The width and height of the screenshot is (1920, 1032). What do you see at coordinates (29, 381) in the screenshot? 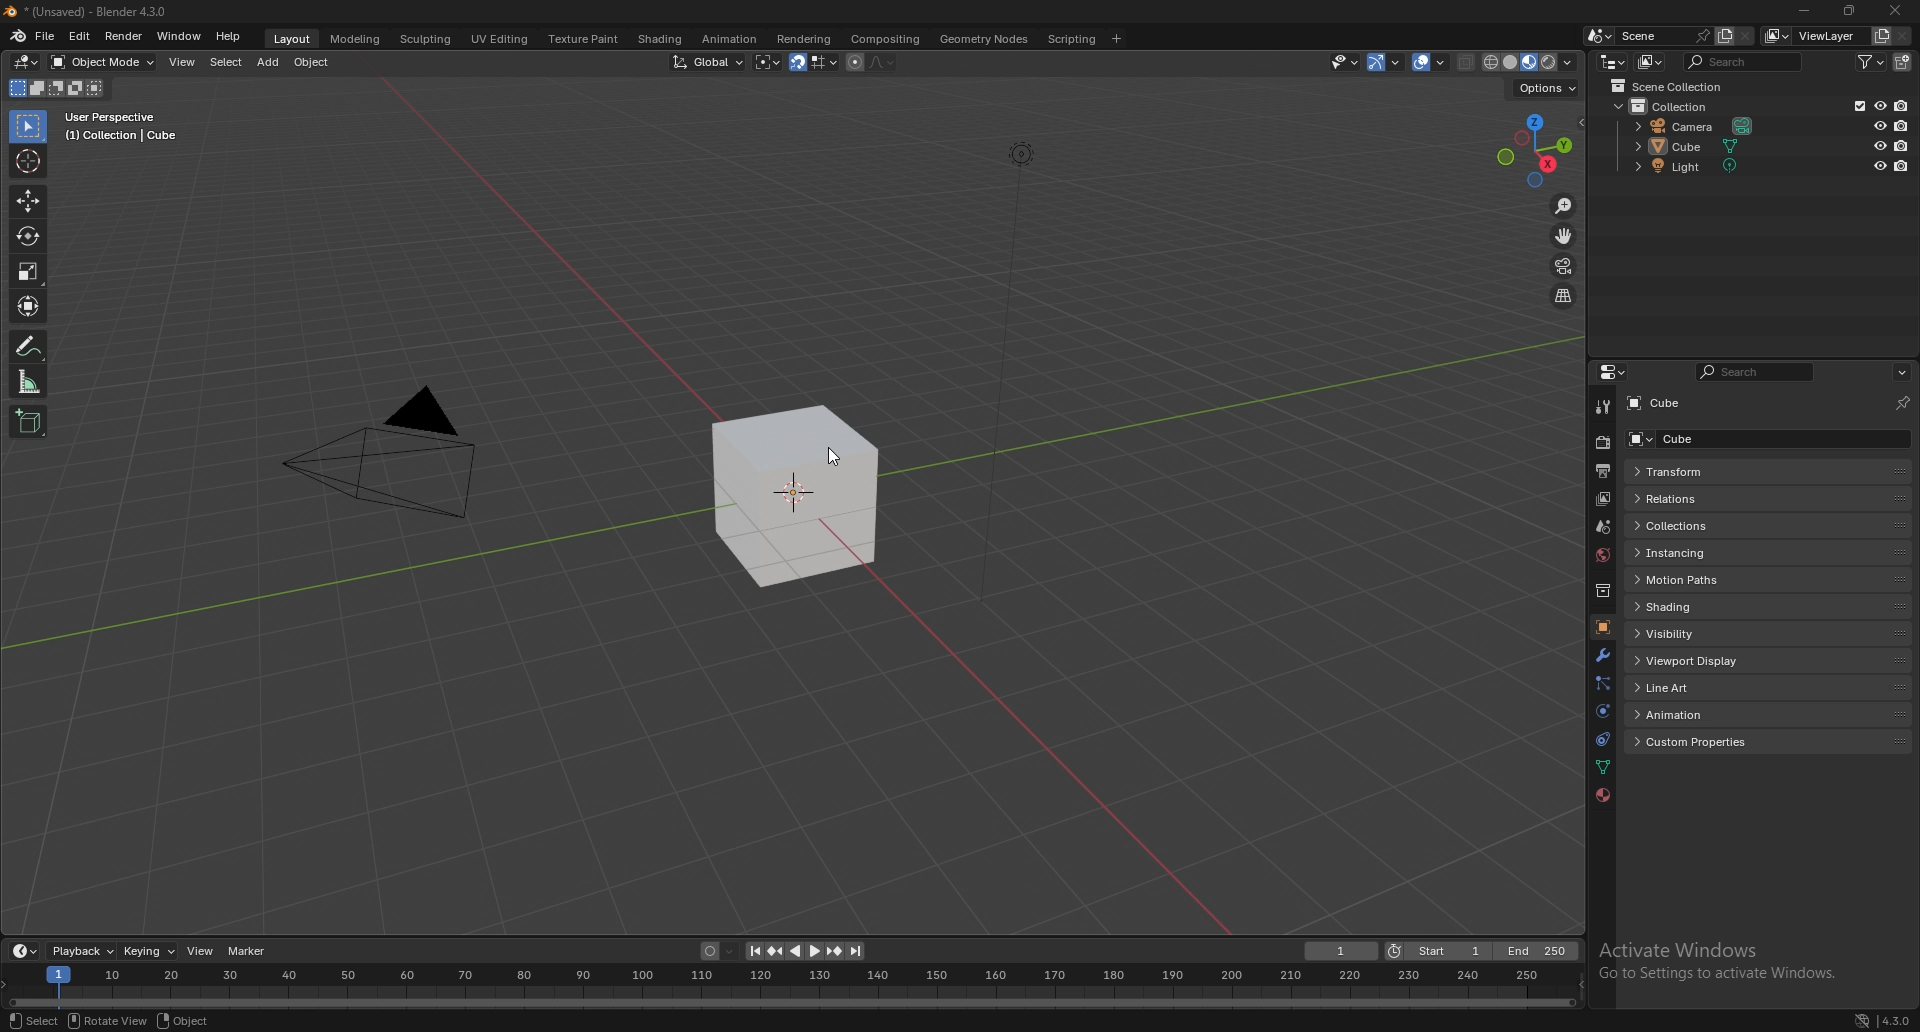
I see `measure` at bounding box center [29, 381].